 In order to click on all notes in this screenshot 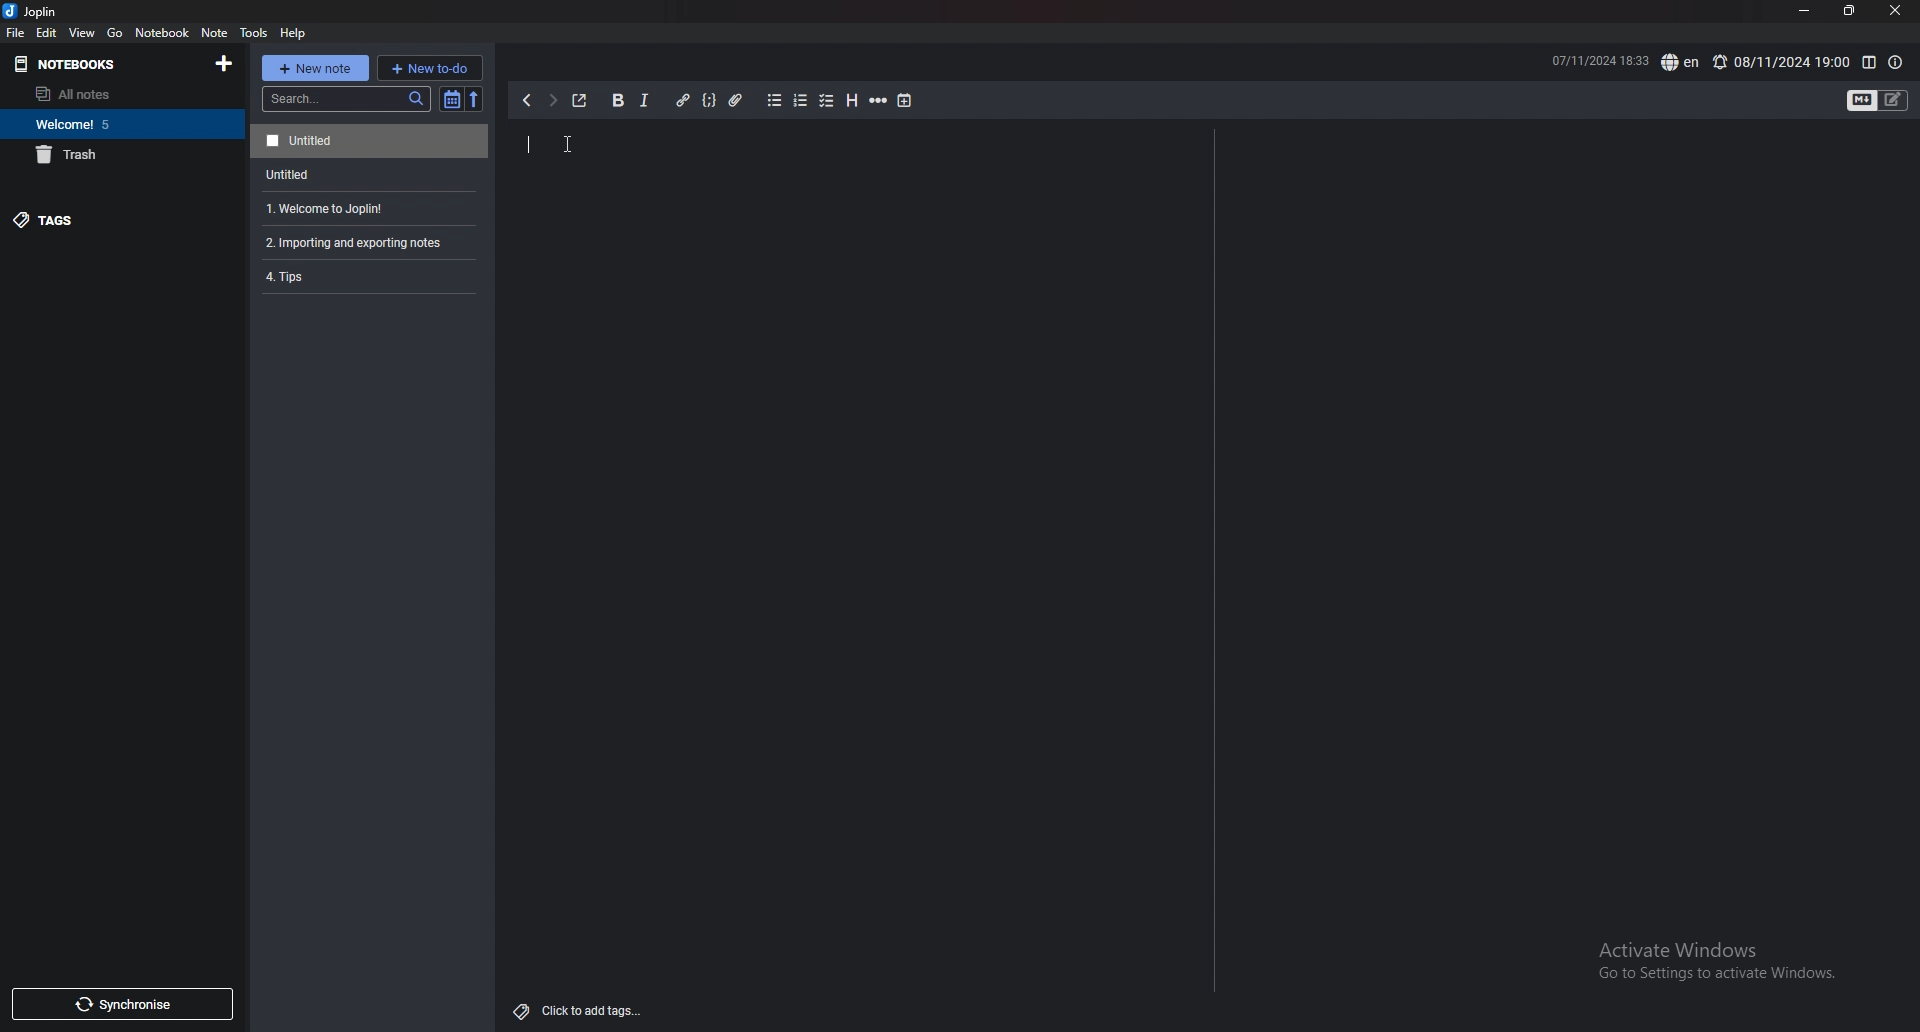, I will do `click(113, 94)`.